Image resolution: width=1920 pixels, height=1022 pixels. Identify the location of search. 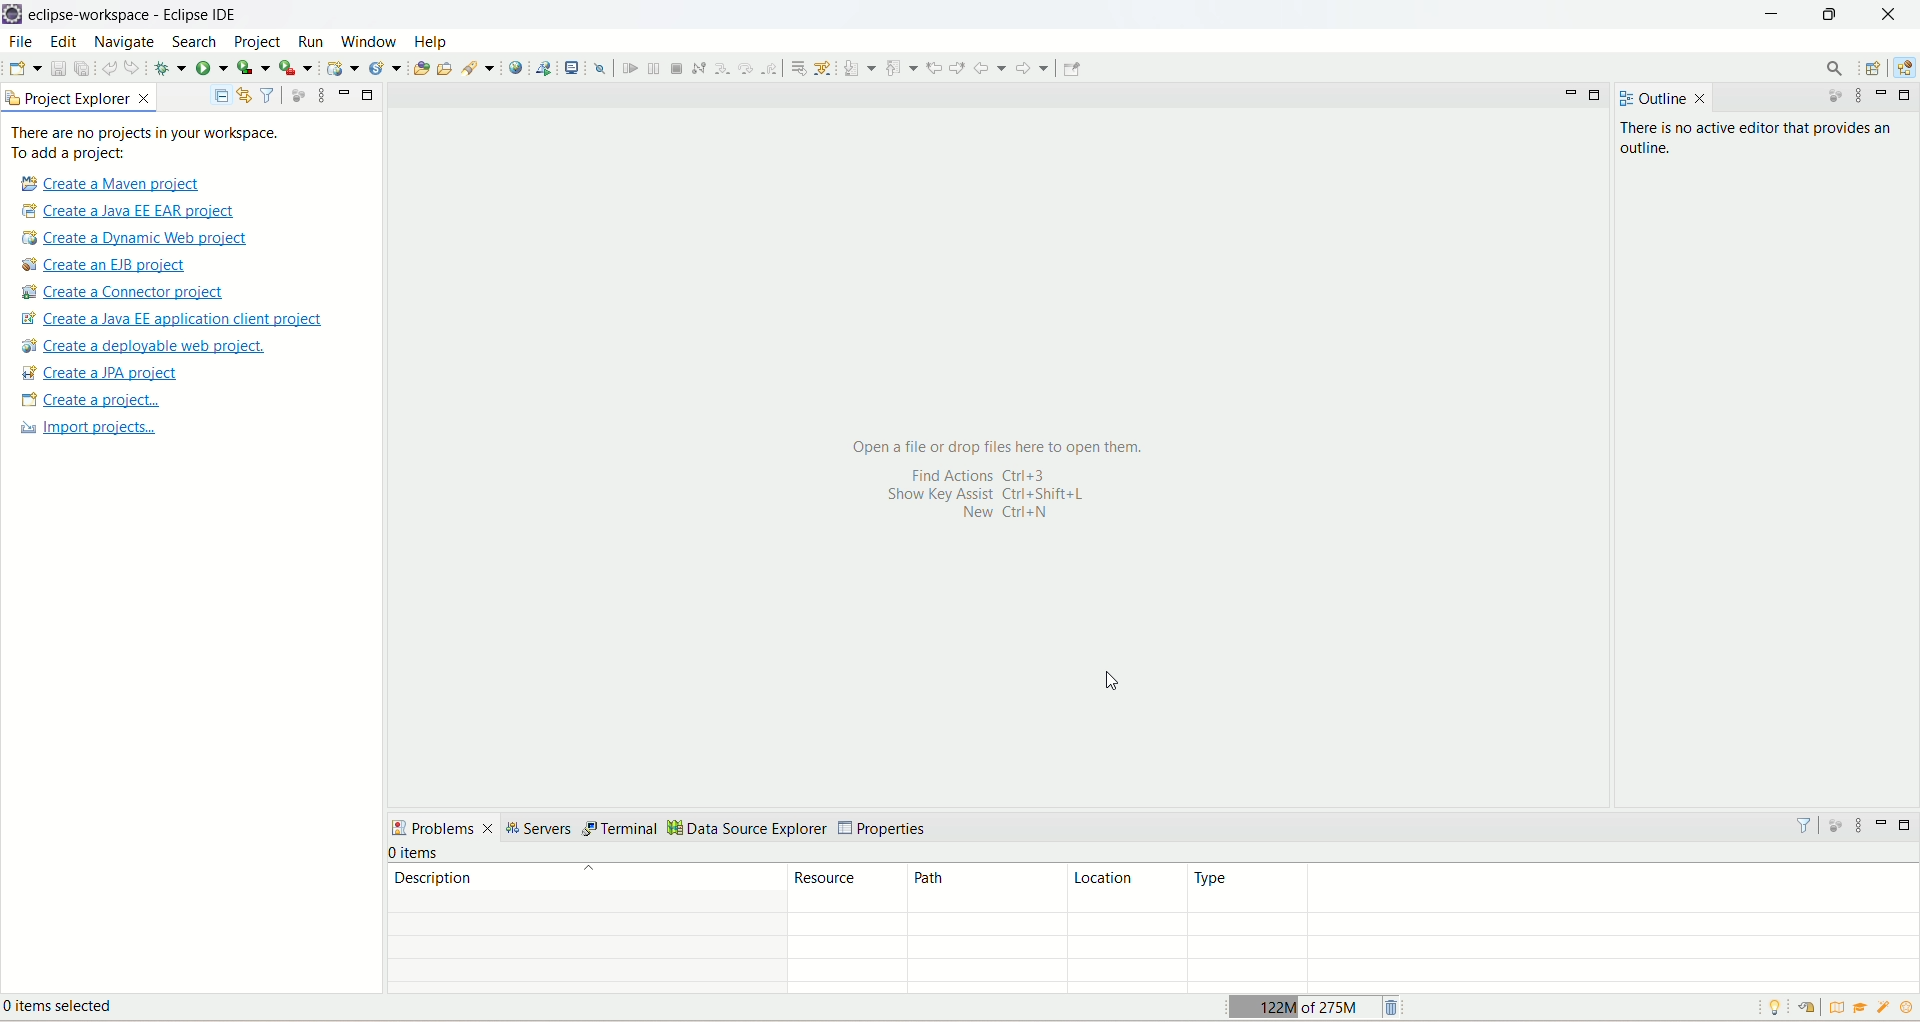
(197, 43).